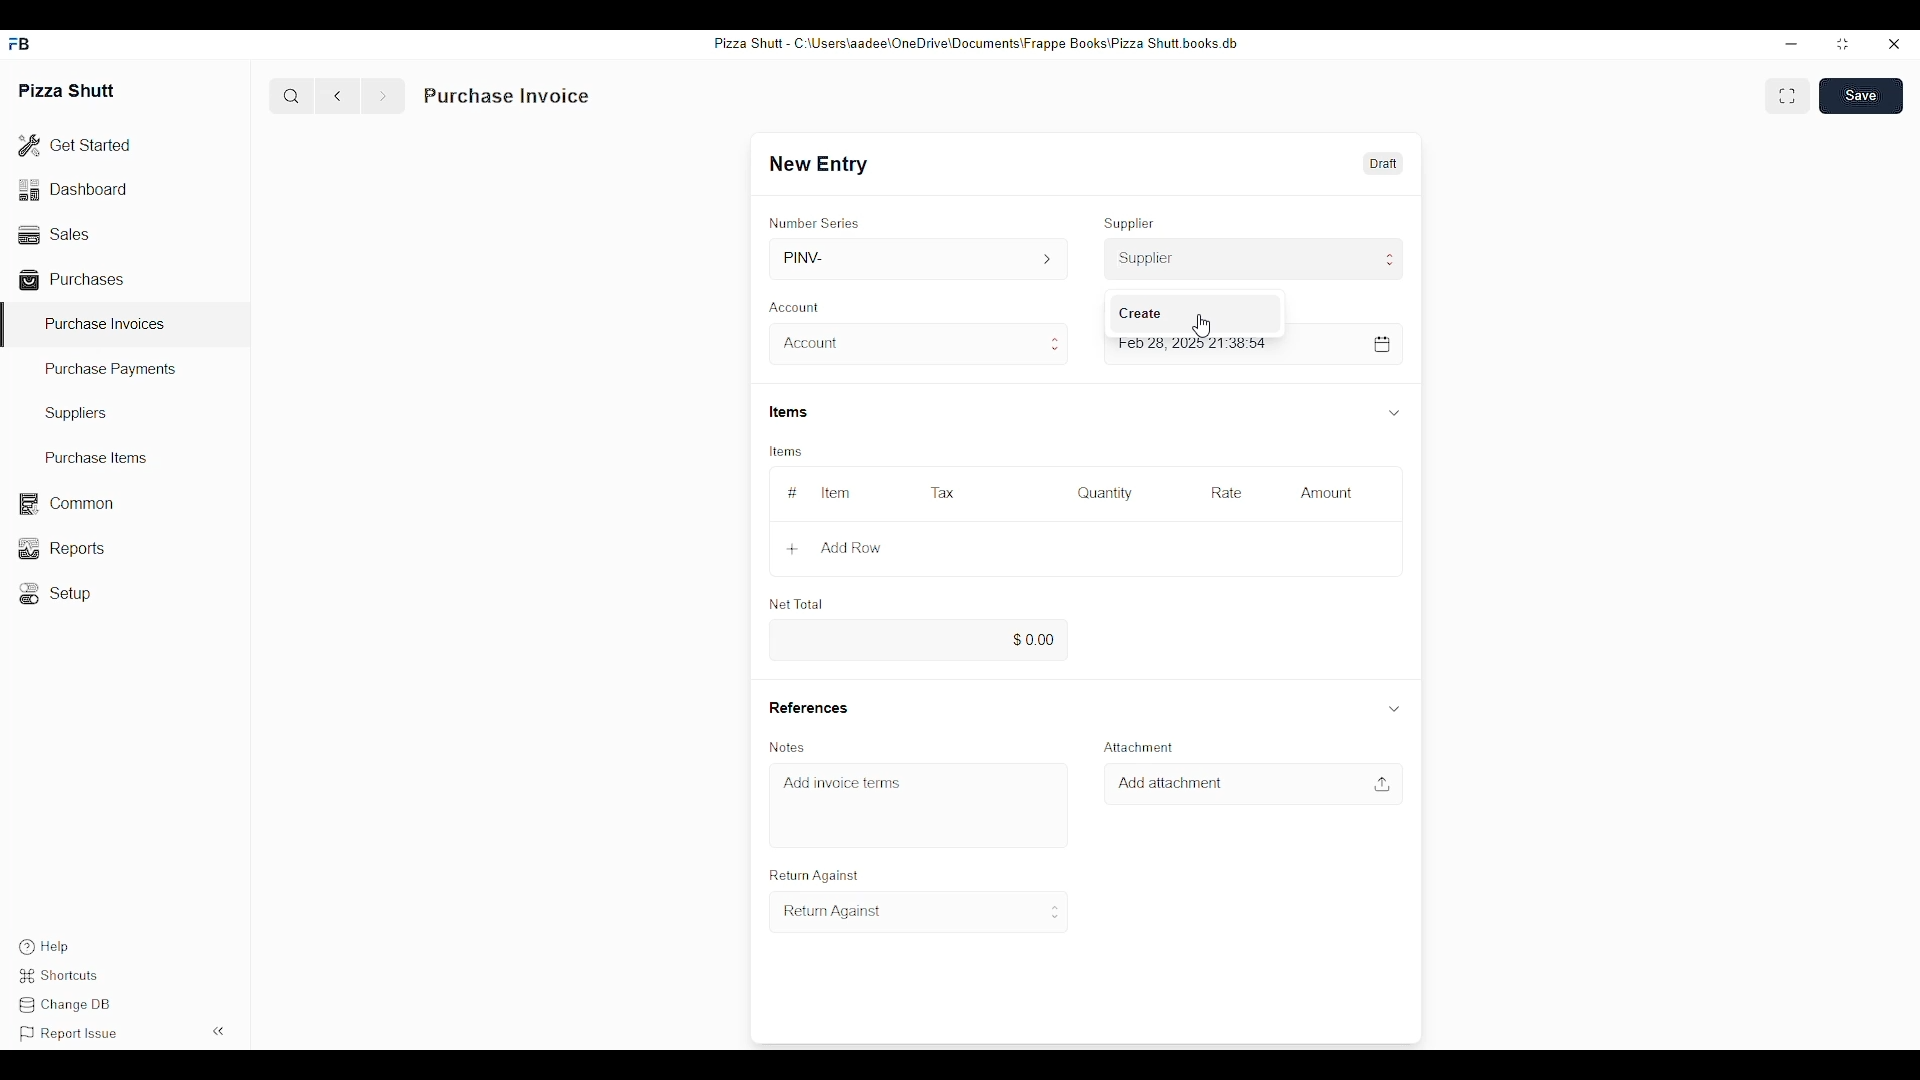  I want to click on Create , so click(1142, 313).